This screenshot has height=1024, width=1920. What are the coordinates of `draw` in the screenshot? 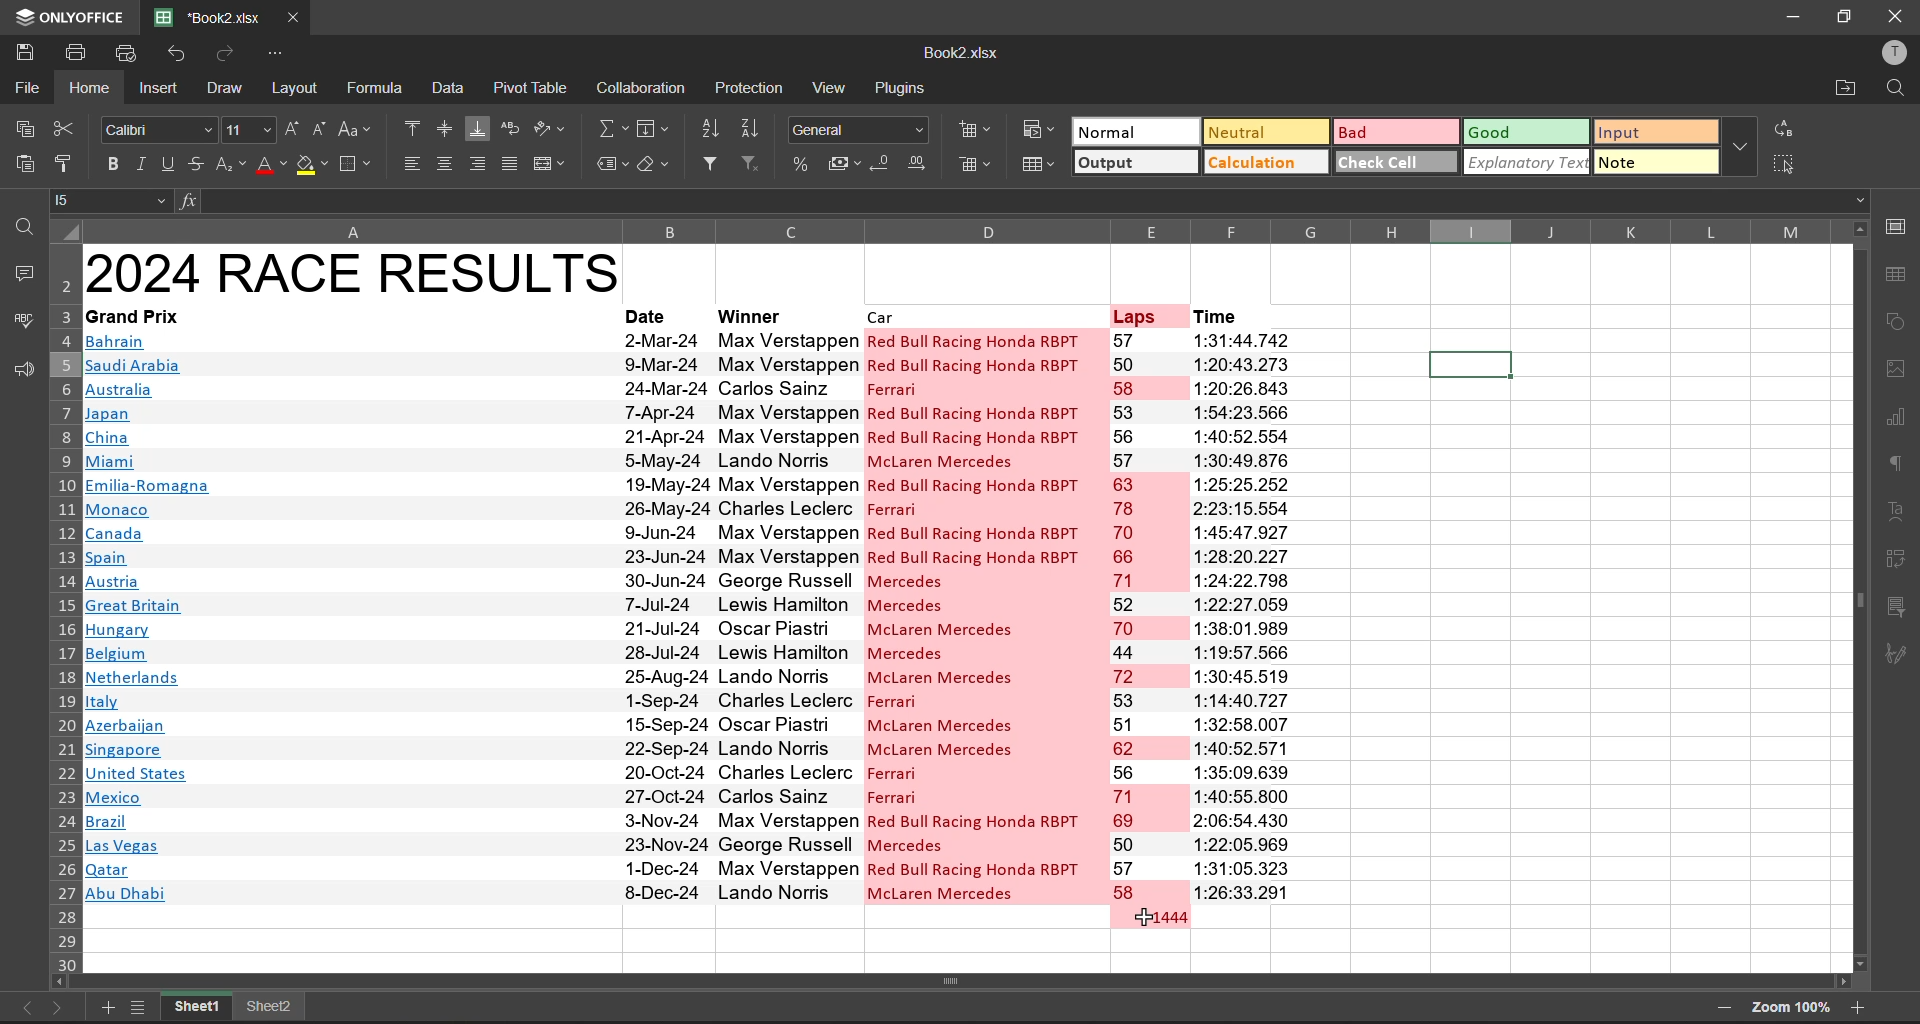 It's located at (230, 91).